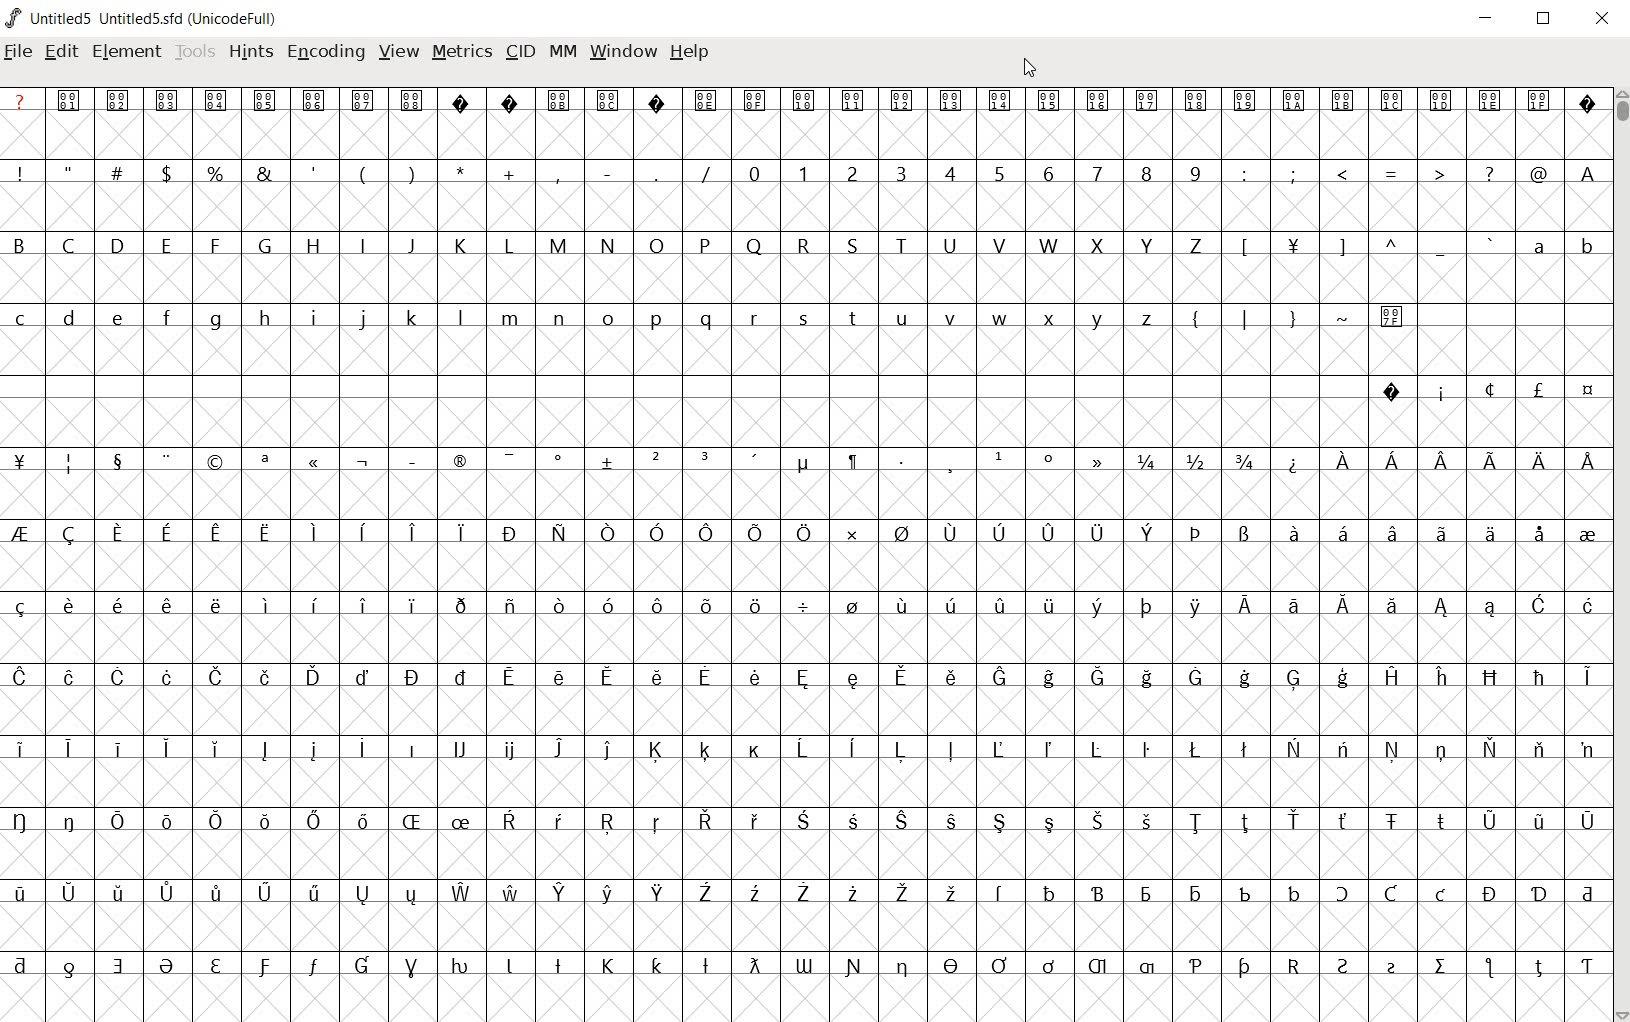 Image resolution: width=1630 pixels, height=1022 pixels. I want to click on Symbol, so click(953, 103).